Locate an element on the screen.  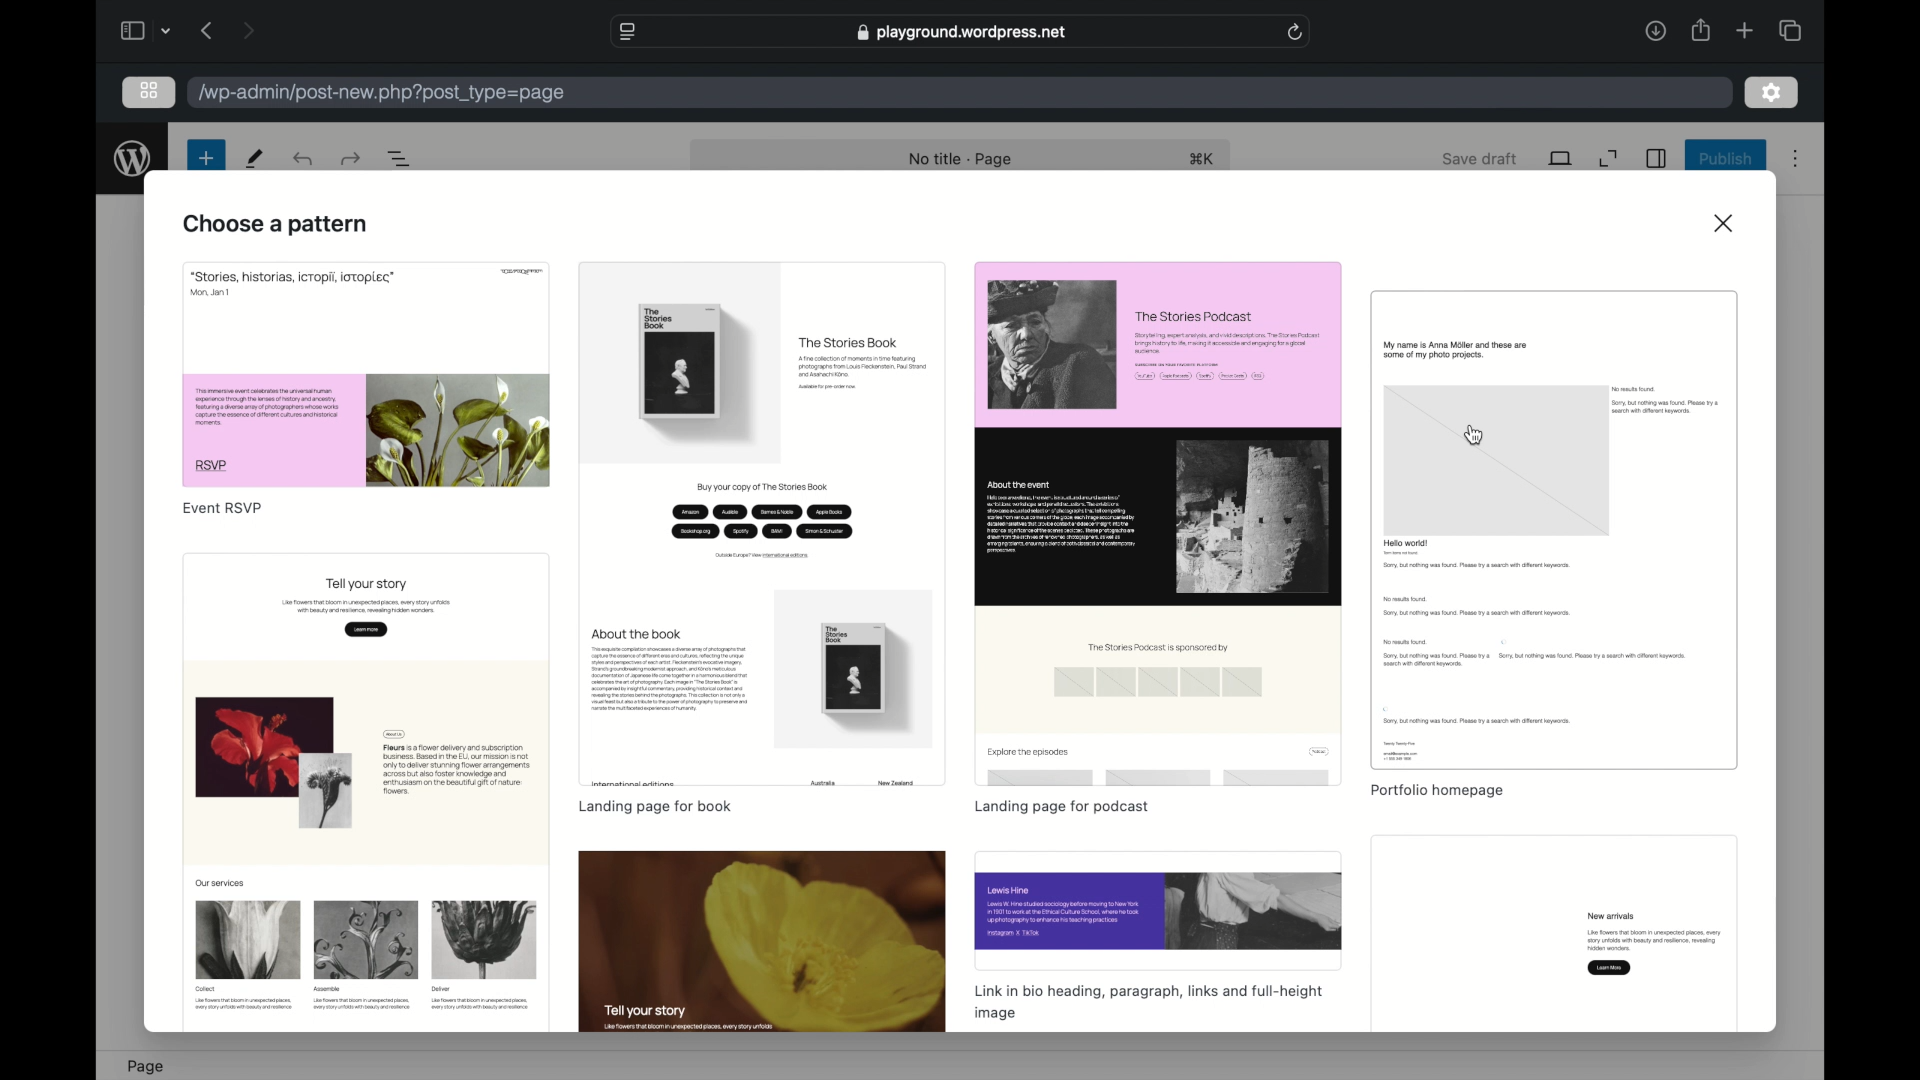
publish is located at coordinates (1724, 160).